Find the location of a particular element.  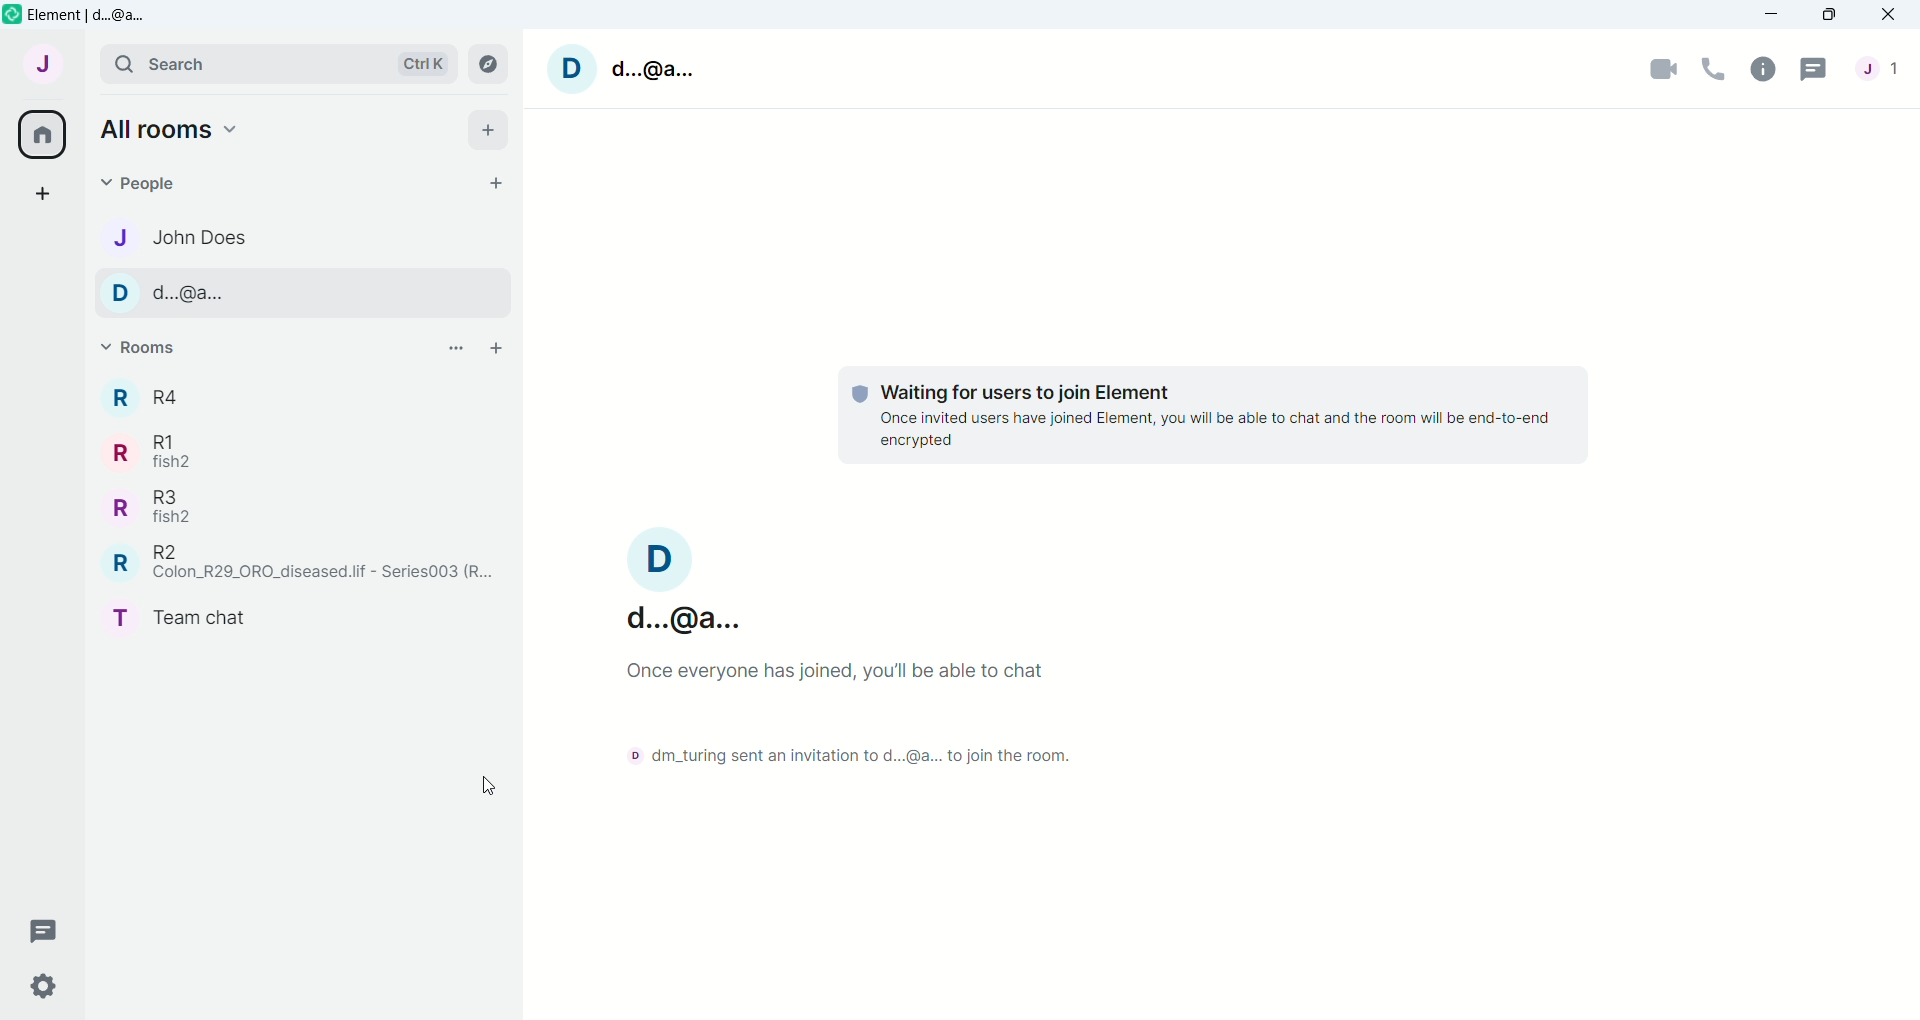

search Ctrl K is located at coordinates (275, 65).